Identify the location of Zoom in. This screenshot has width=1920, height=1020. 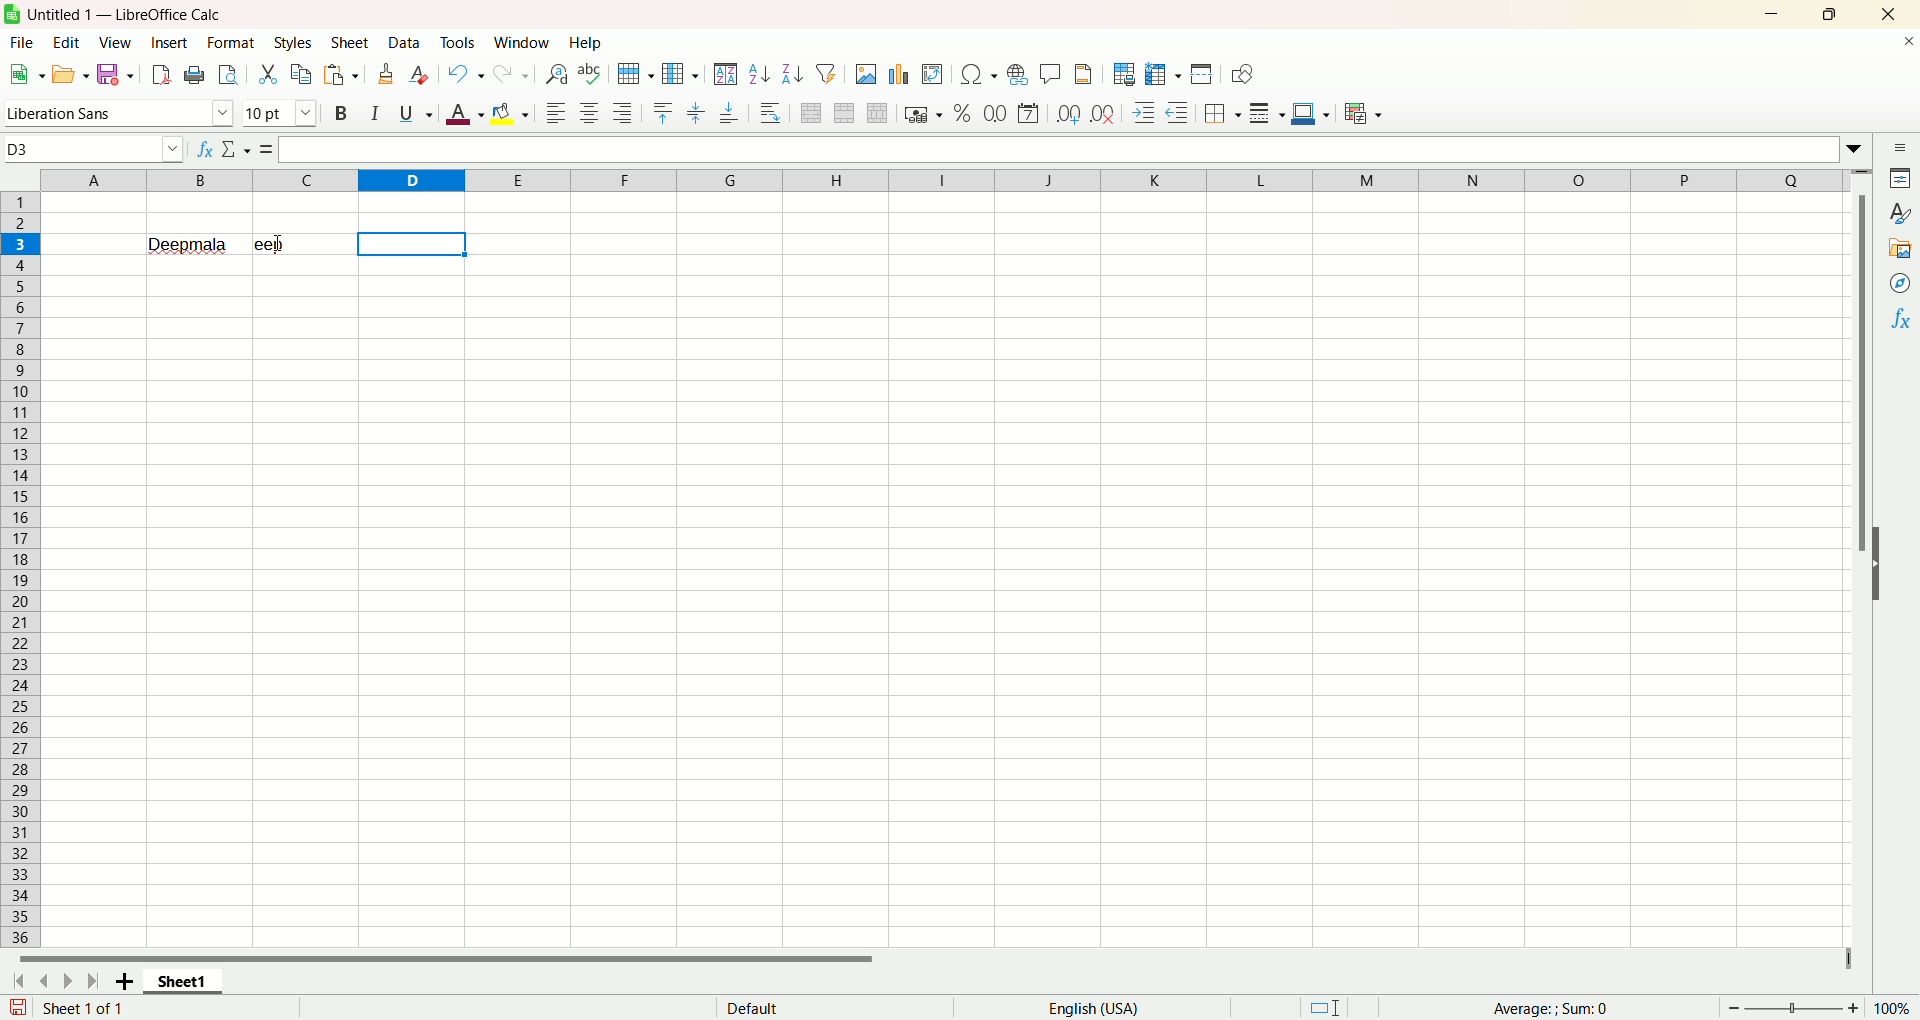
(1853, 1008).